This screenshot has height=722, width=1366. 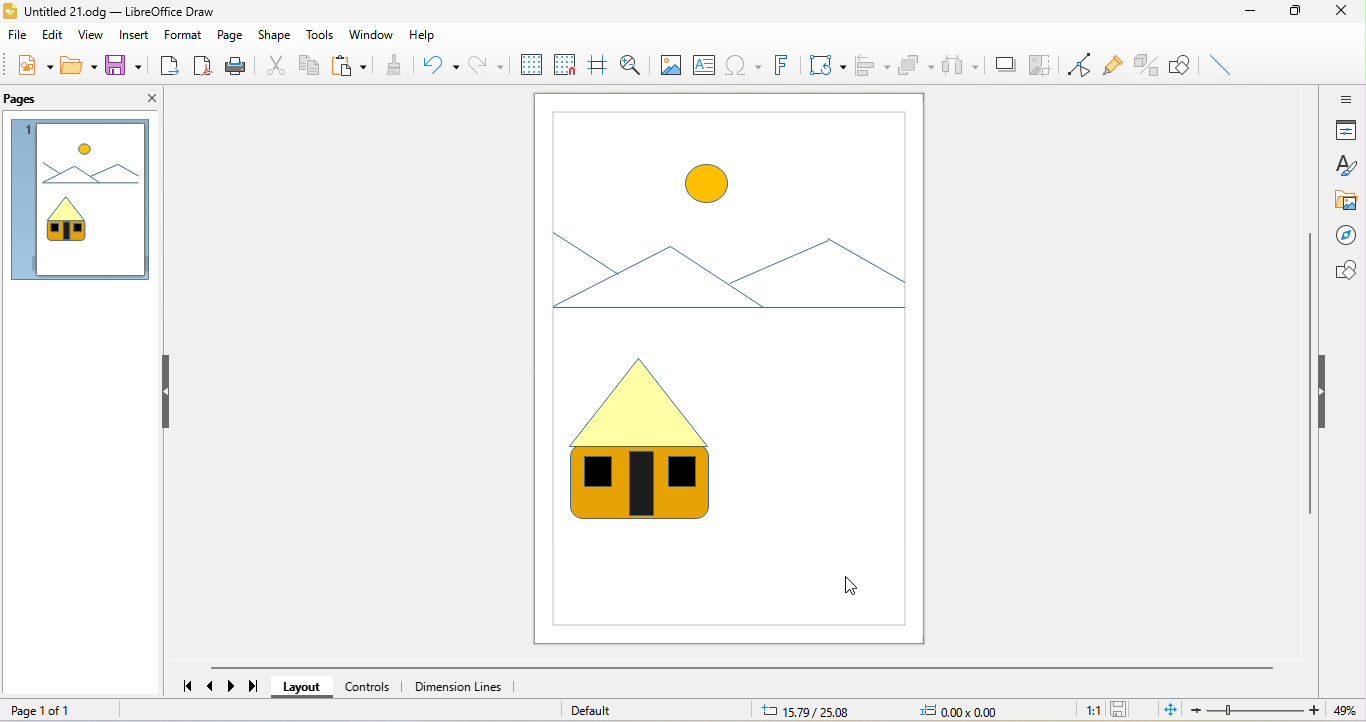 What do you see at coordinates (73, 708) in the screenshot?
I see `page 1 of 1` at bounding box center [73, 708].